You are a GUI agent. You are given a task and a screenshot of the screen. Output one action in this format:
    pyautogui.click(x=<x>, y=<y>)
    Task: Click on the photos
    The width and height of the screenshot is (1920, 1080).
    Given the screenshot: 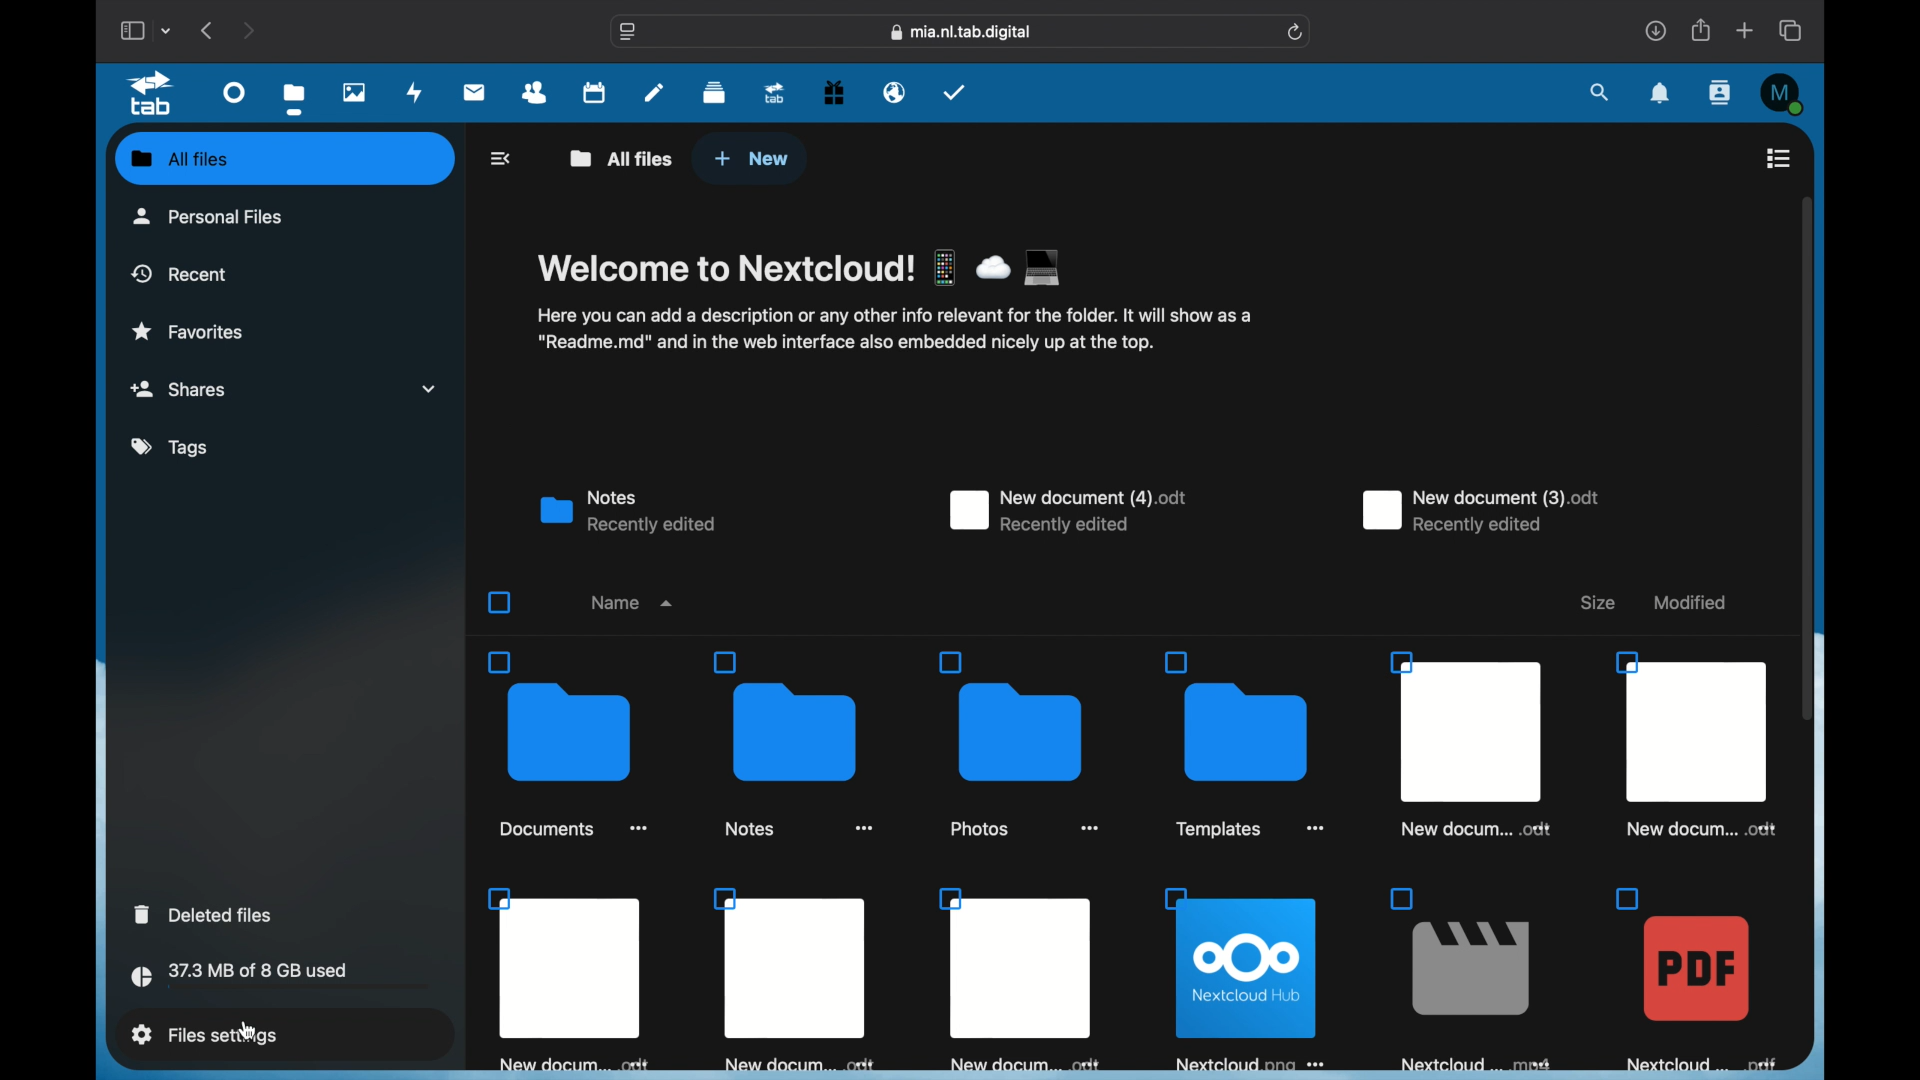 What is the action you would take?
    pyautogui.click(x=353, y=91)
    